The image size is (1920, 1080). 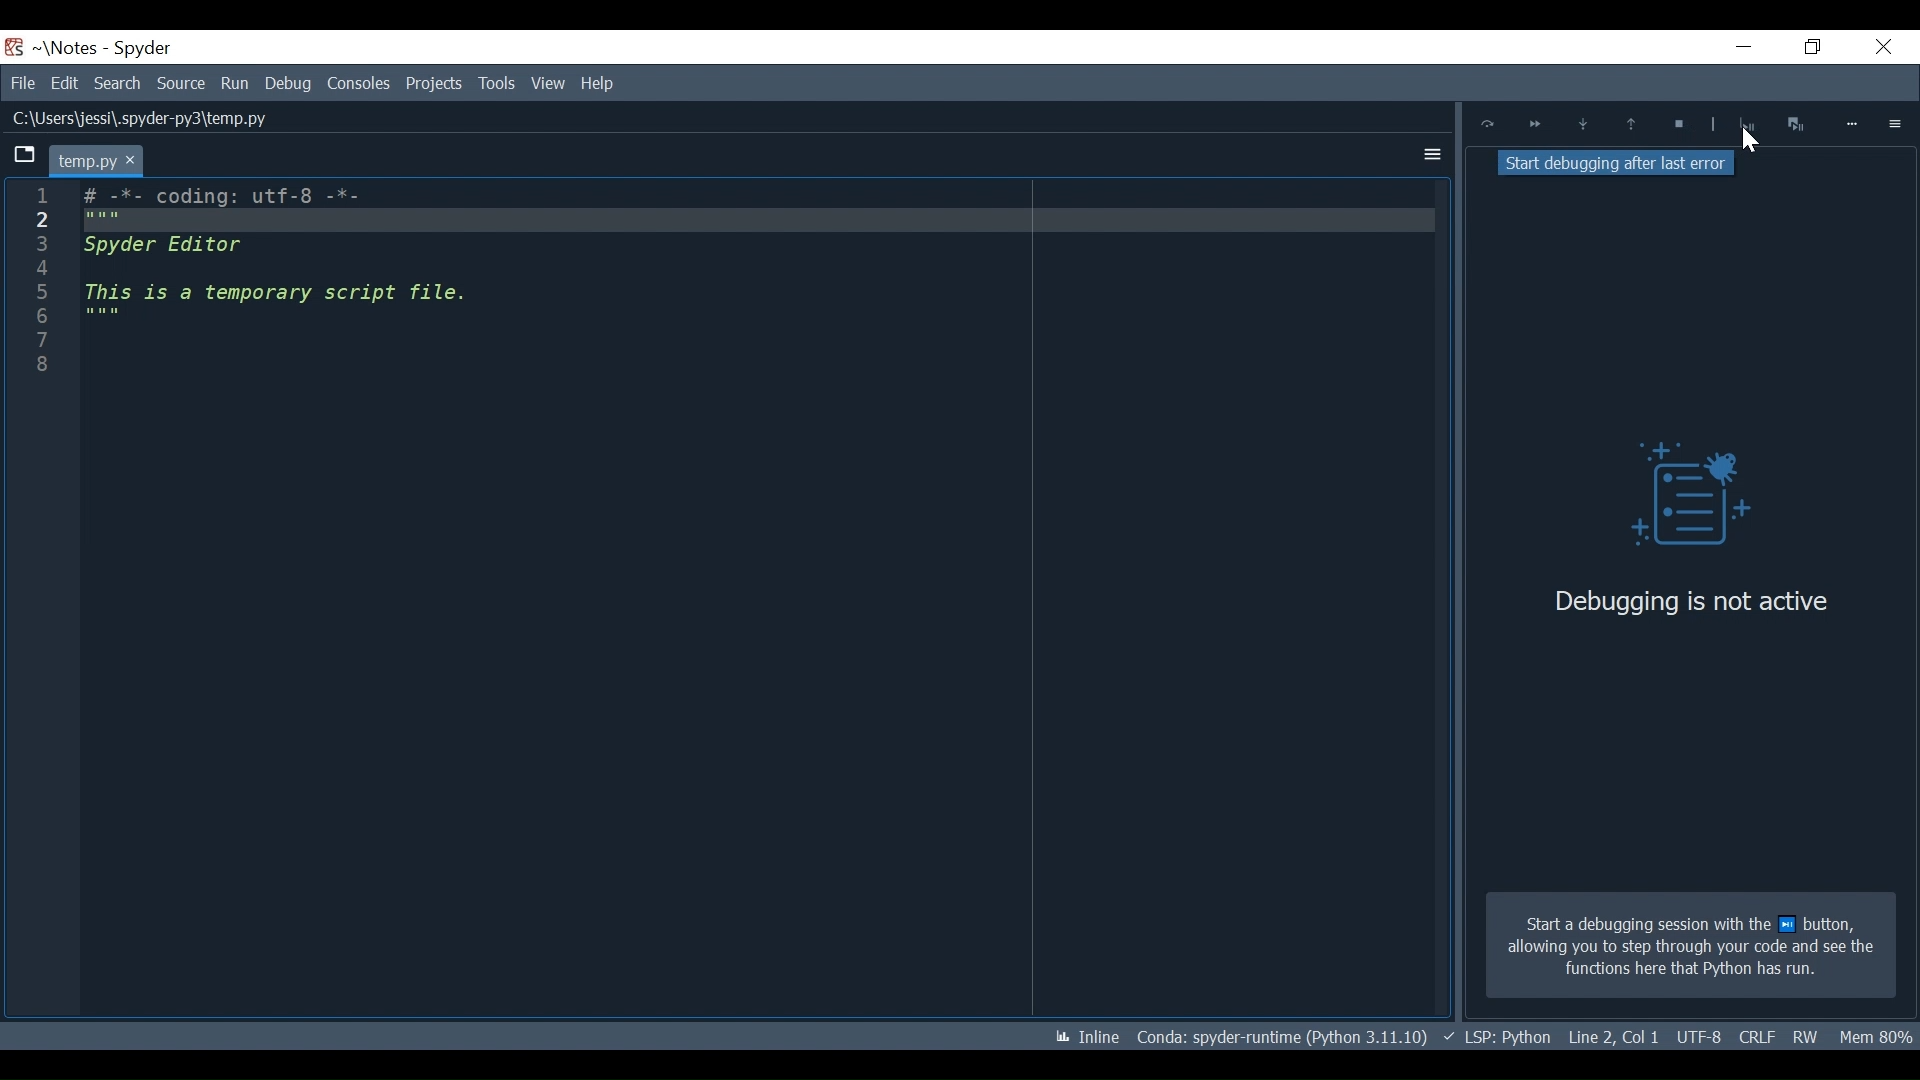 What do you see at coordinates (1896, 123) in the screenshot?
I see `Options` at bounding box center [1896, 123].